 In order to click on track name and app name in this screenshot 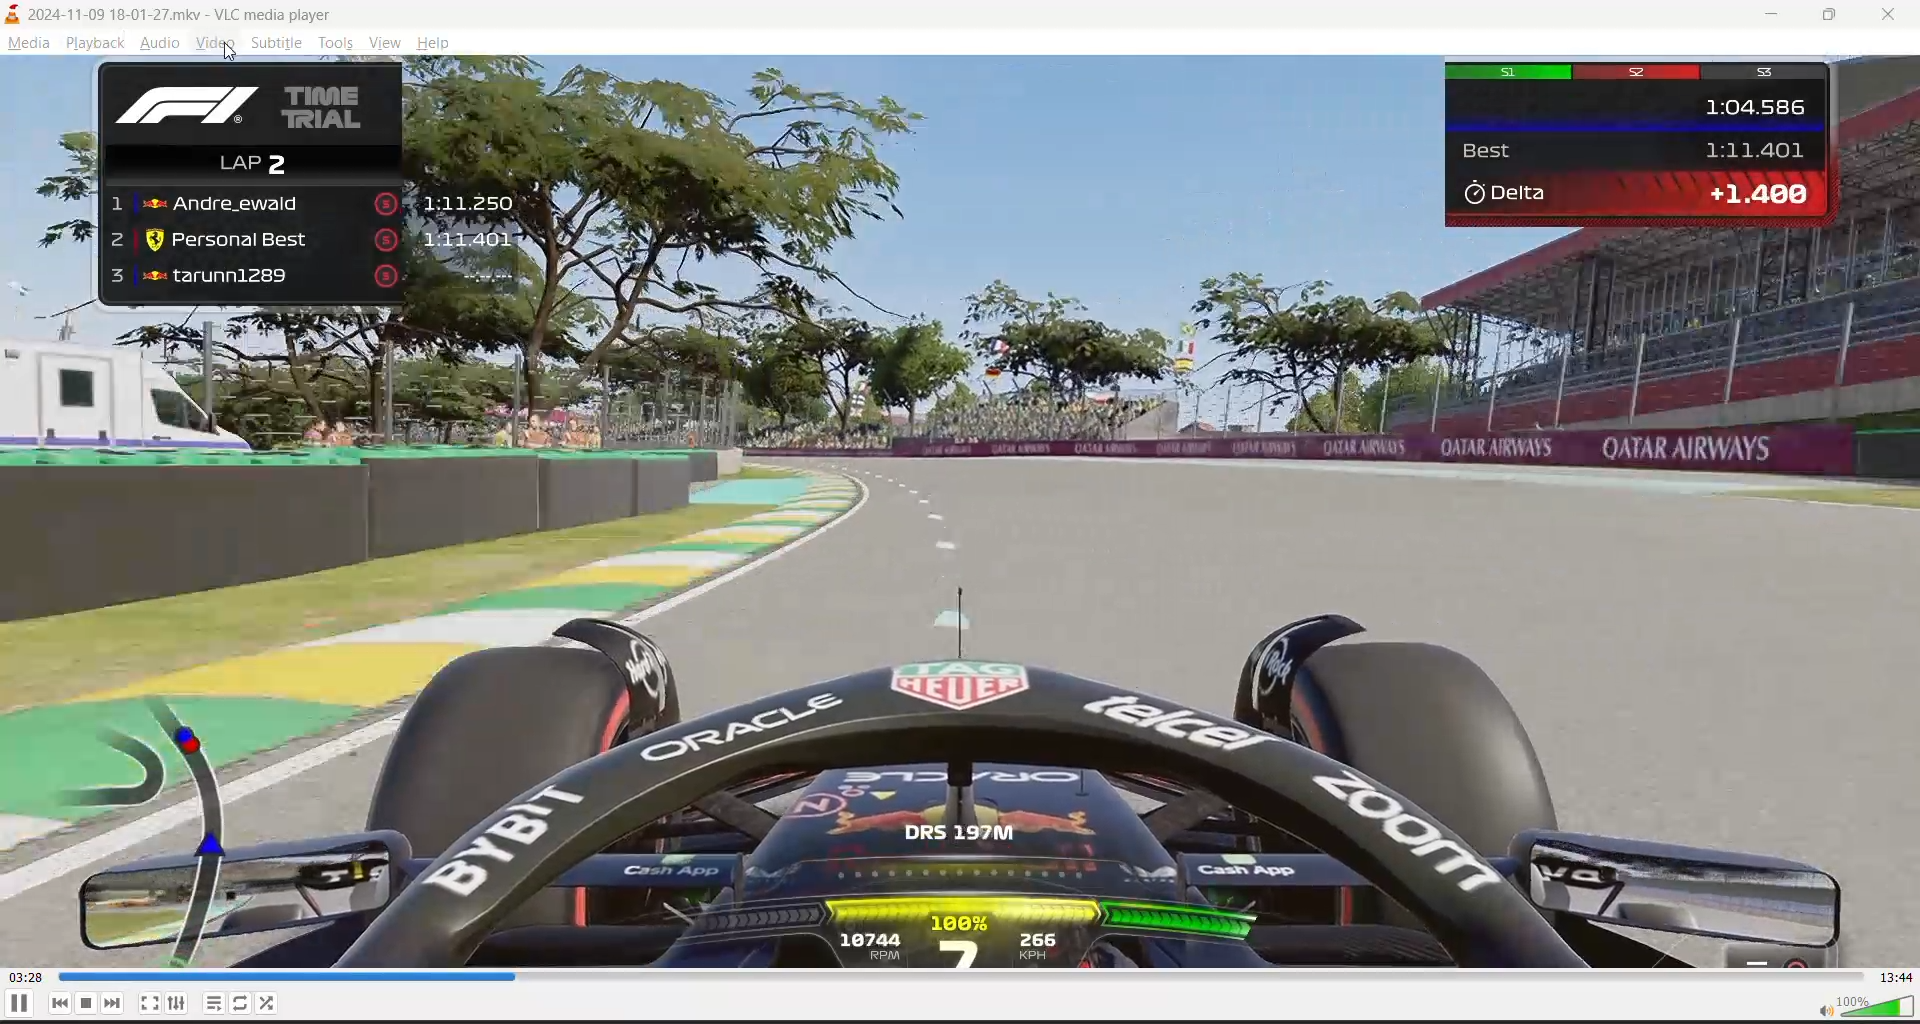, I will do `click(187, 12)`.